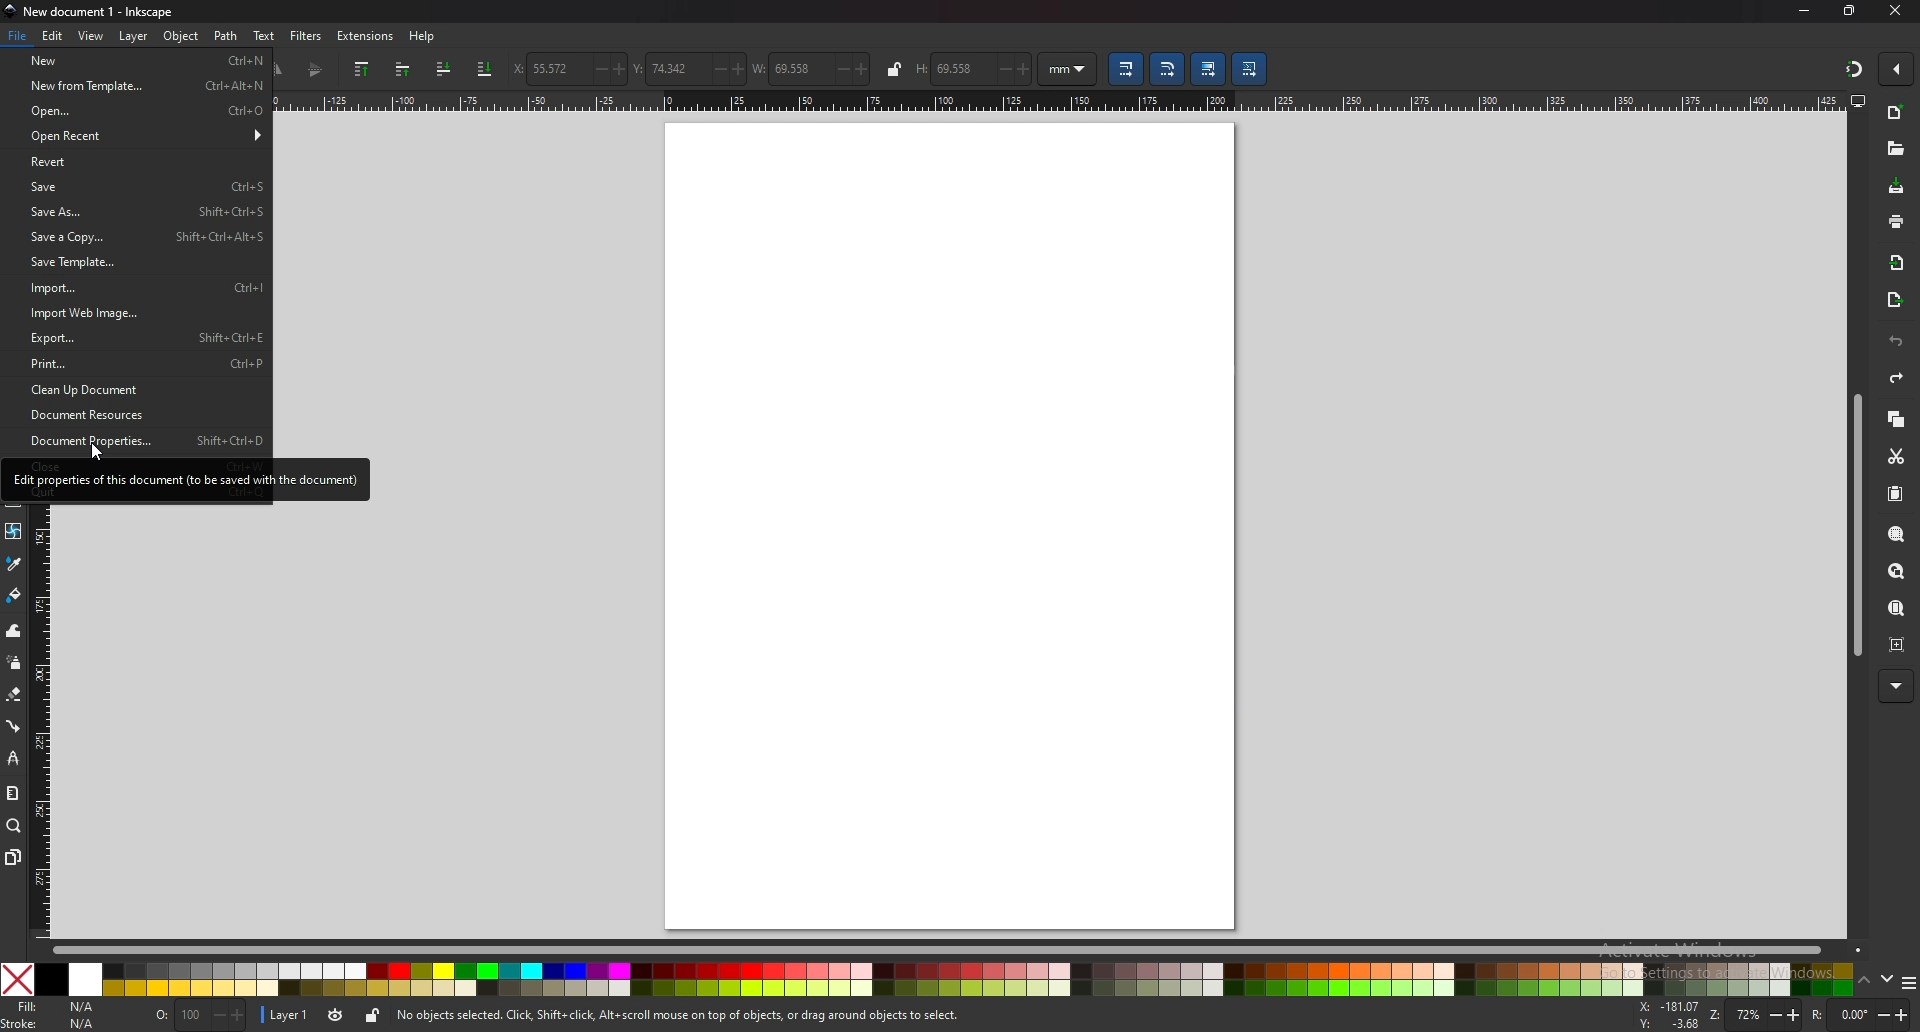 The width and height of the screenshot is (1920, 1032). I want to click on save a copy, so click(138, 236).